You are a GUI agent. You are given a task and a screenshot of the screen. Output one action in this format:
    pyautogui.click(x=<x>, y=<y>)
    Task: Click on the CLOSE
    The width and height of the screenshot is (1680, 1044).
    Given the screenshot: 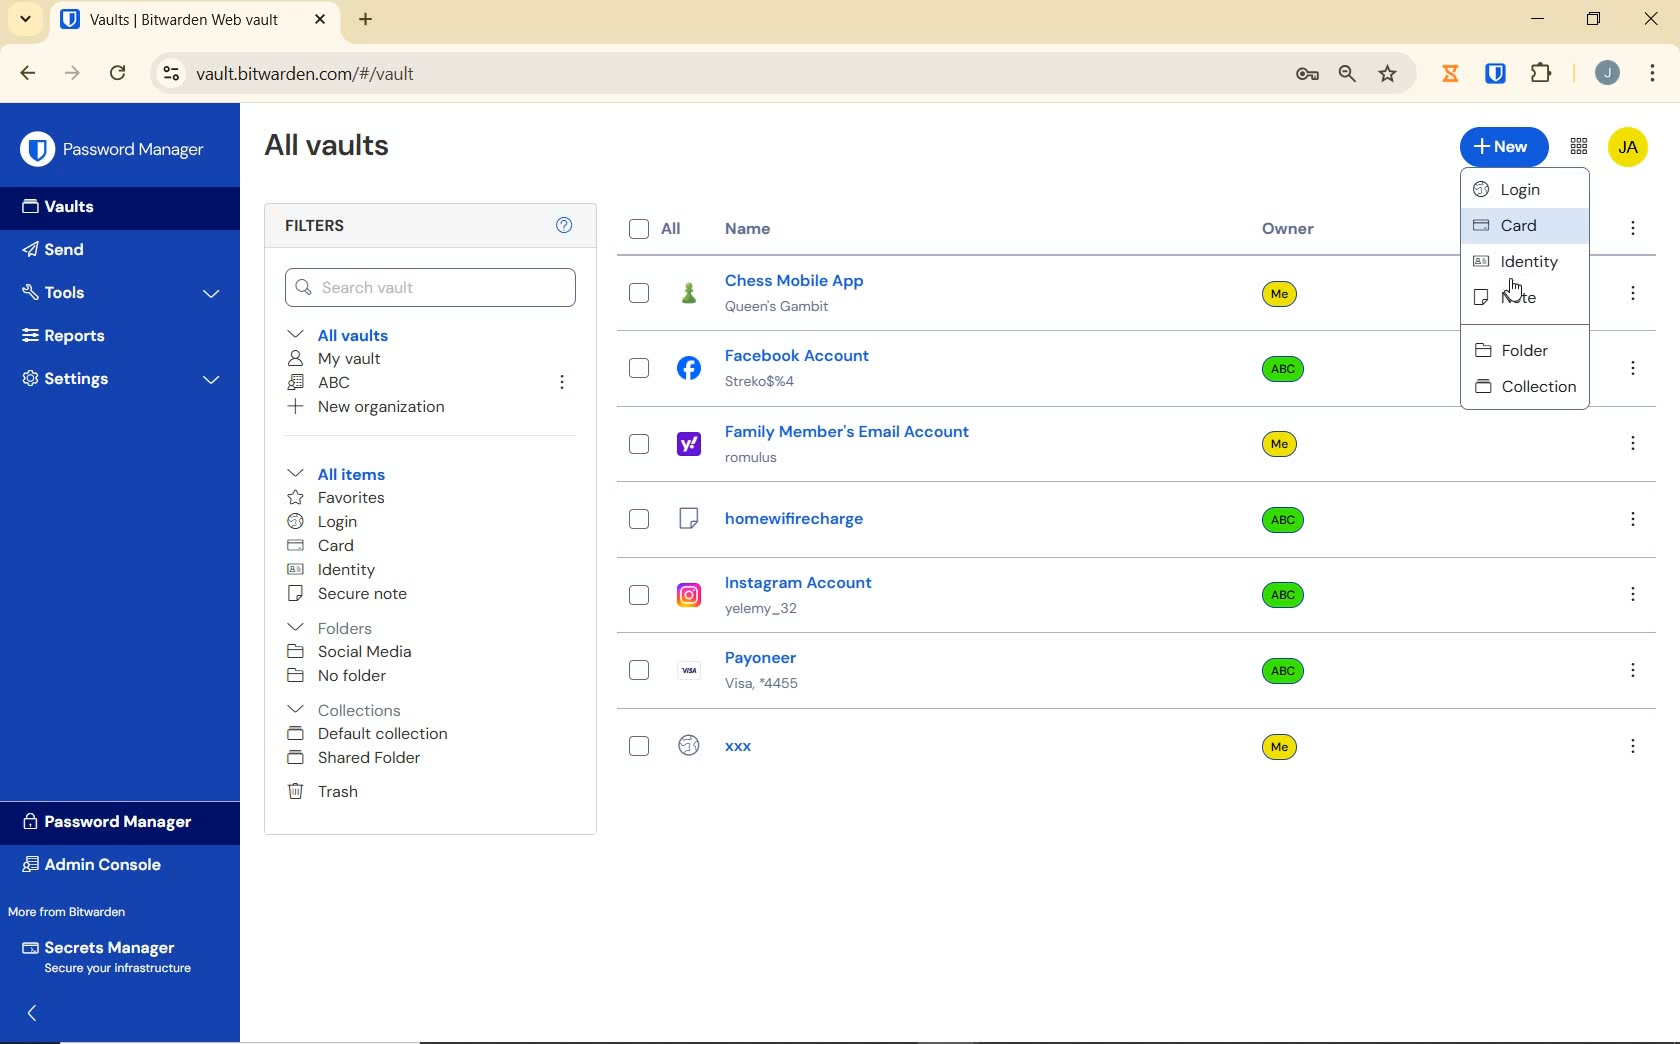 What is the action you would take?
    pyautogui.click(x=320, y=20)
    